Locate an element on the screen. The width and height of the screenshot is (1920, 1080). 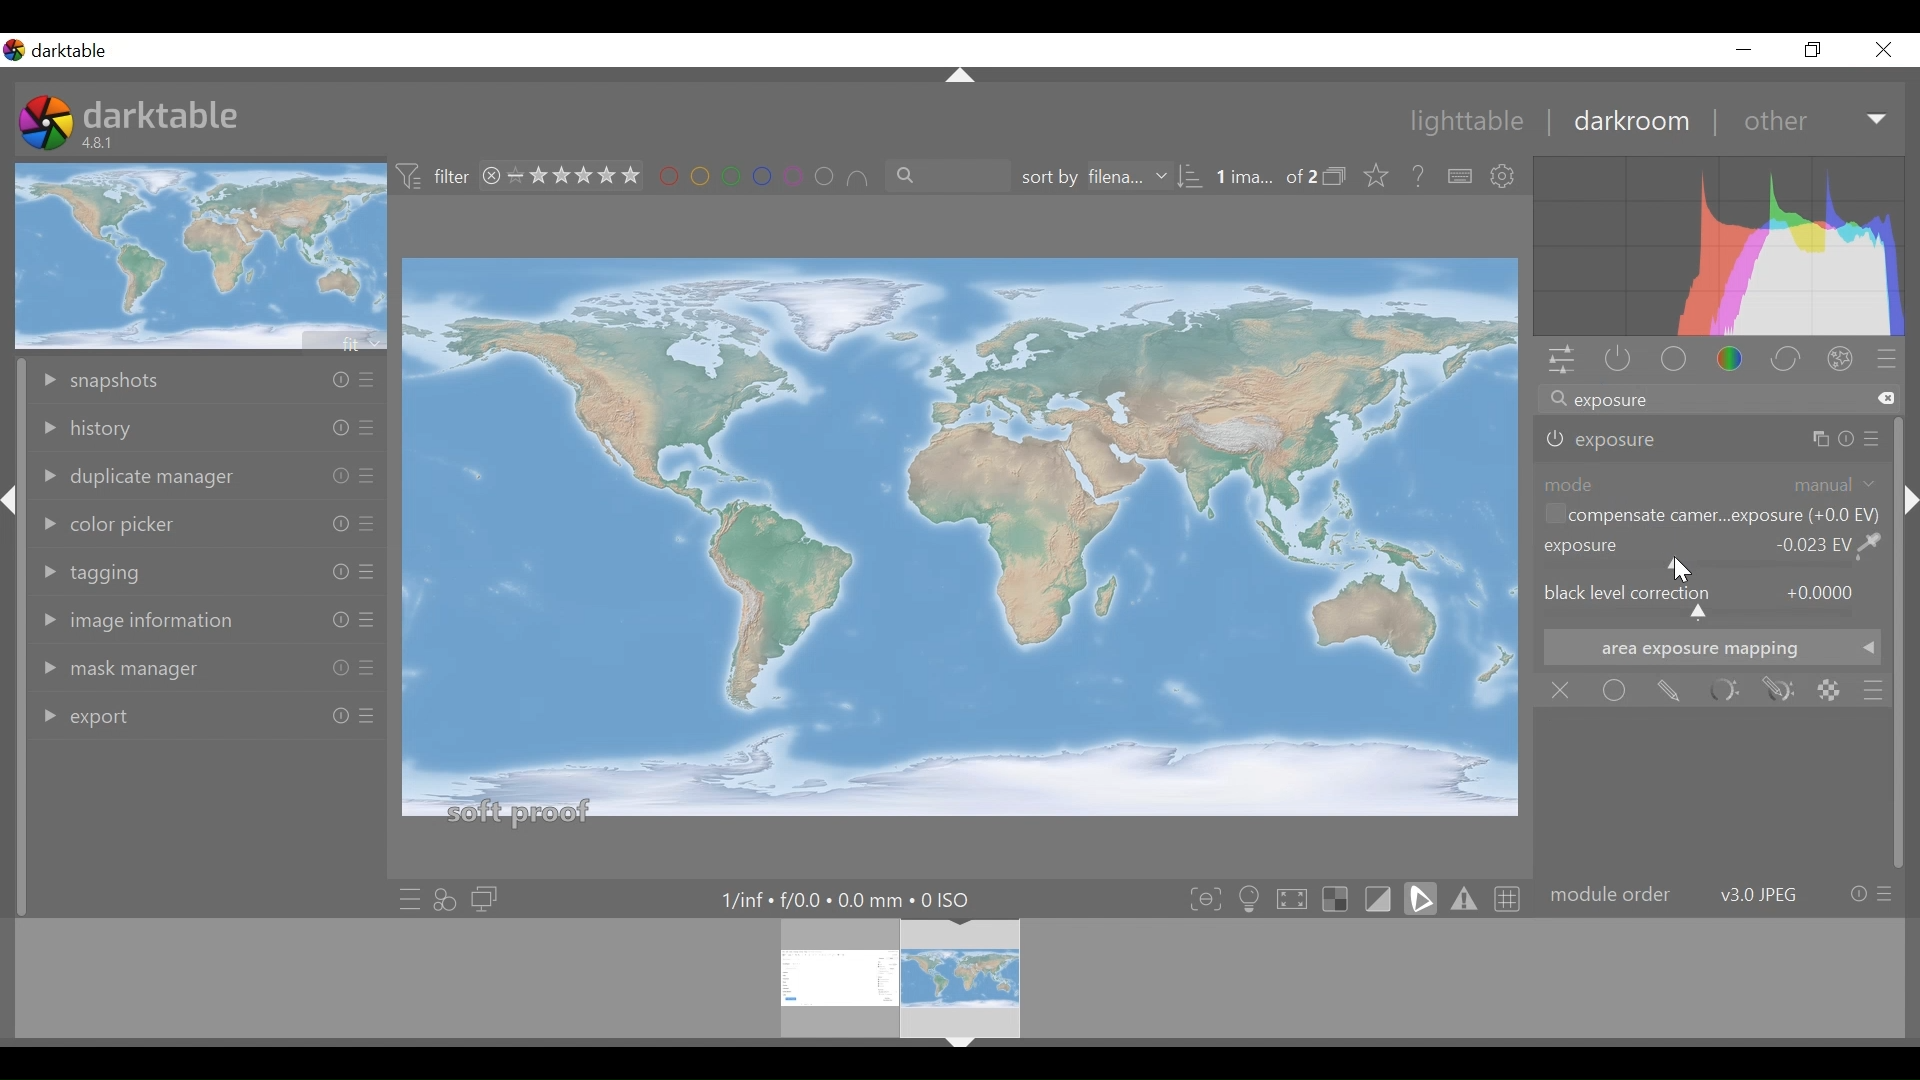
search module by name or  tag is located at coordinates (1717, 401).